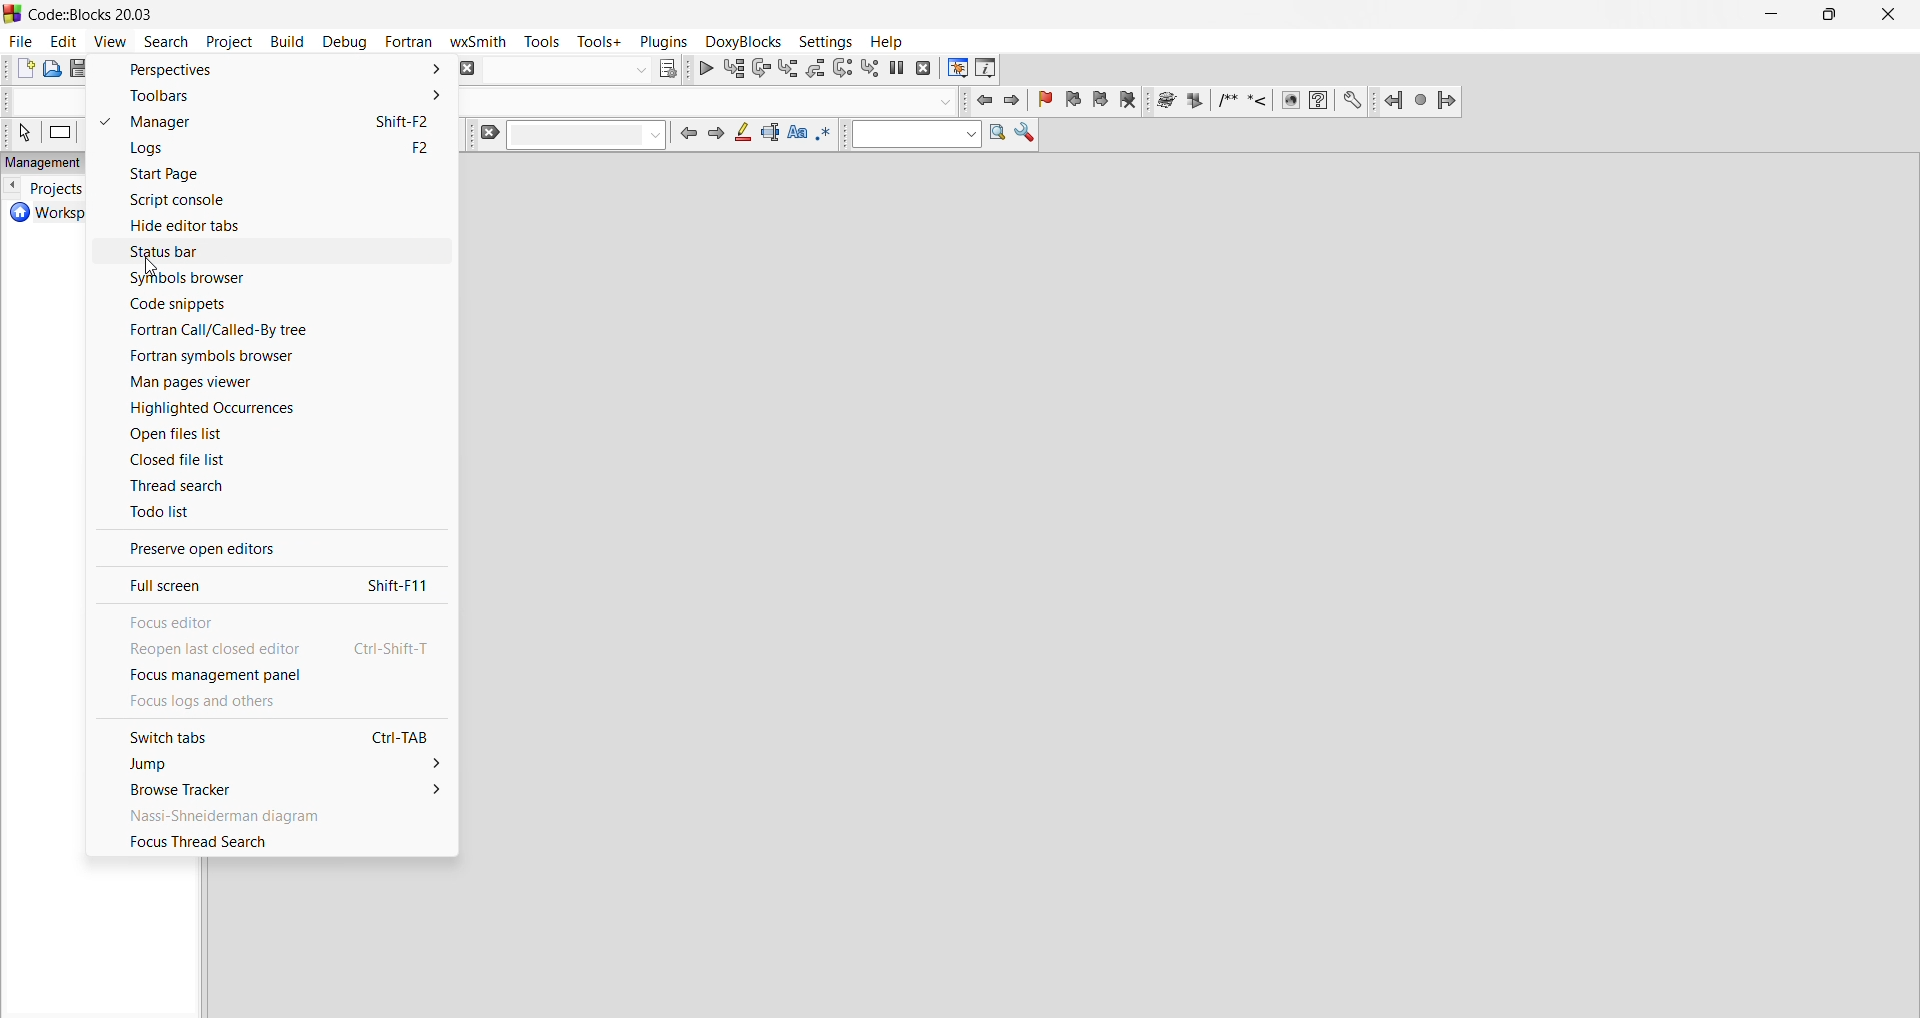 This screenshot has height=1018, width=1920. Describe the element at coordinates (480, 43) in the screenshot. I see `wxSmith` at that location.